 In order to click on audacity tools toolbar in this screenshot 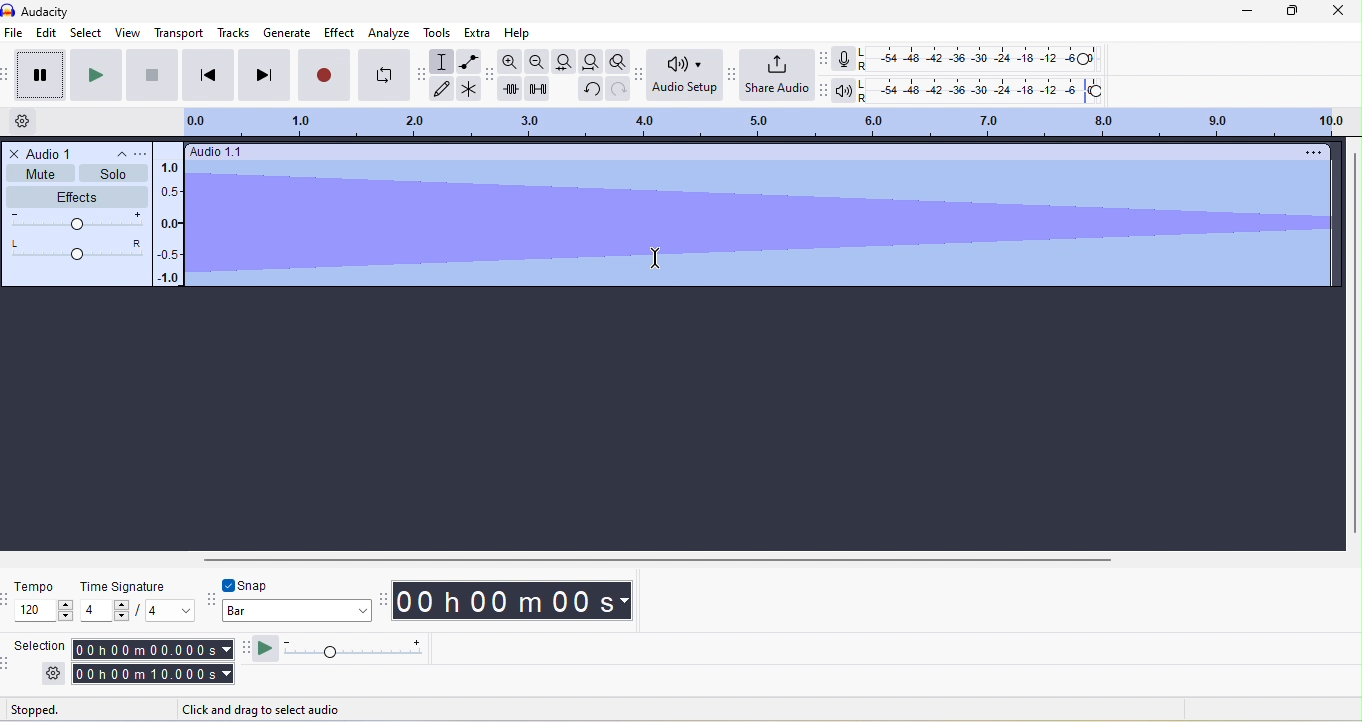, I will do `click(424, 81)`.